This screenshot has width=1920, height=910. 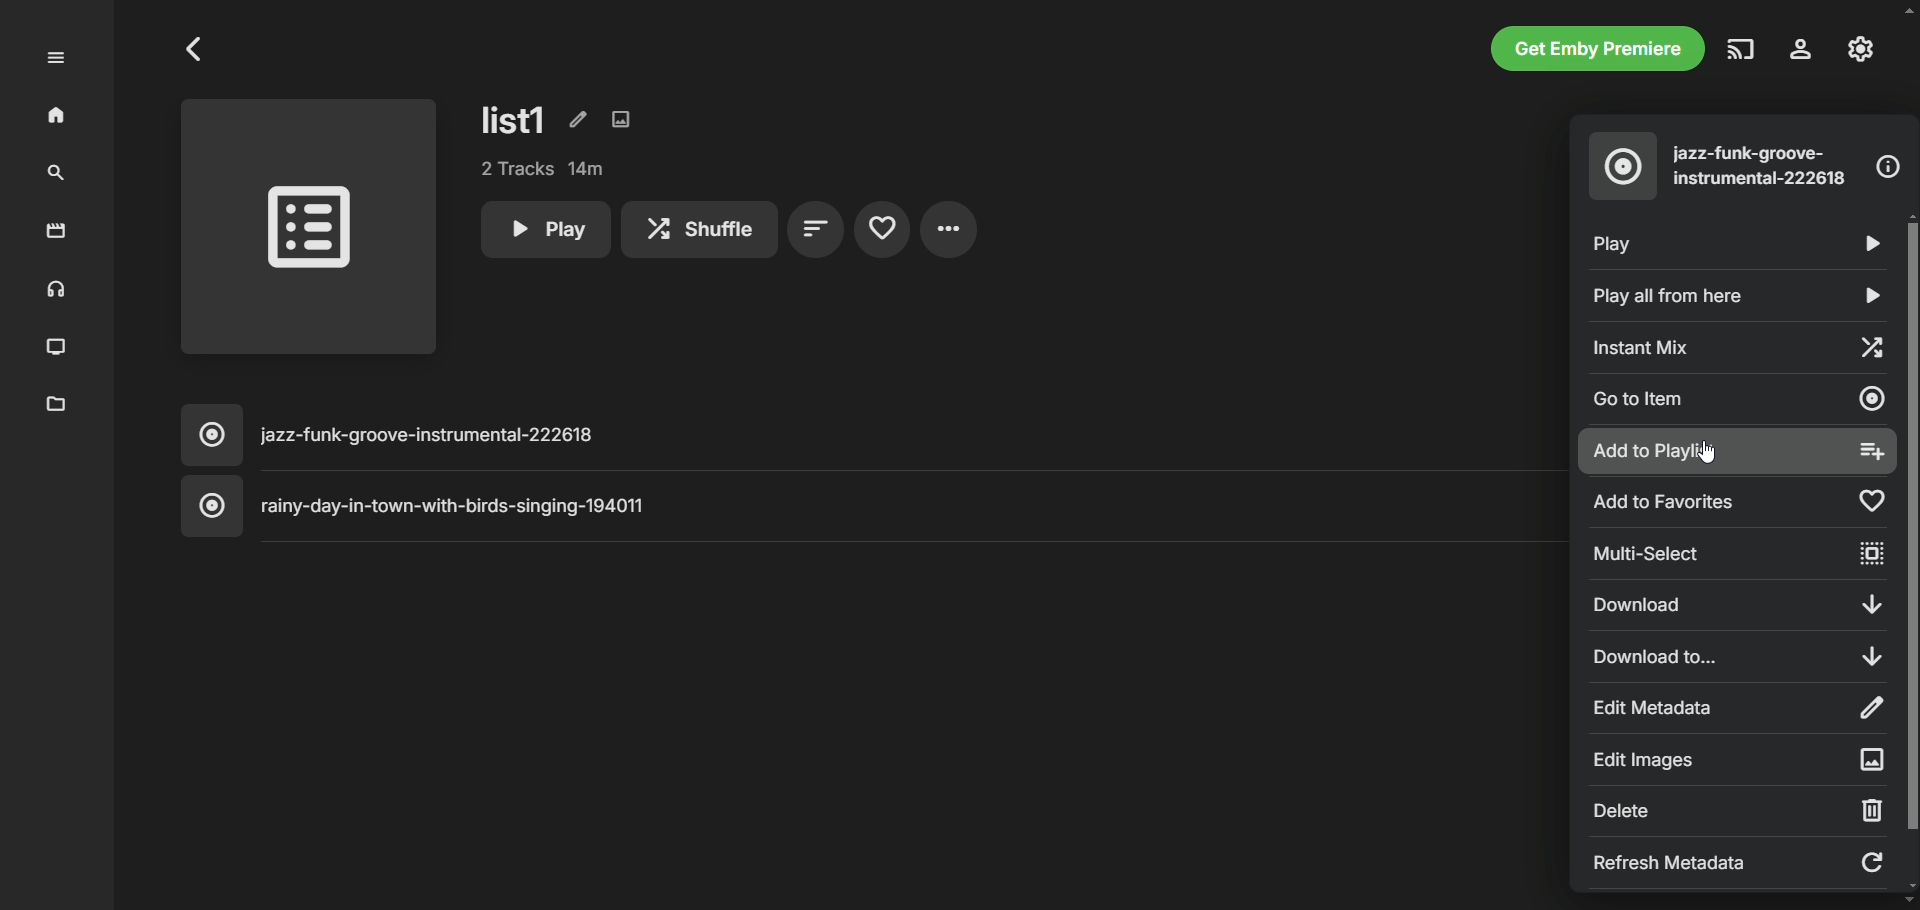 What do you see at coordinates (515, 119) in the screenshot?
I see `list` at bounding box center [515, 119].